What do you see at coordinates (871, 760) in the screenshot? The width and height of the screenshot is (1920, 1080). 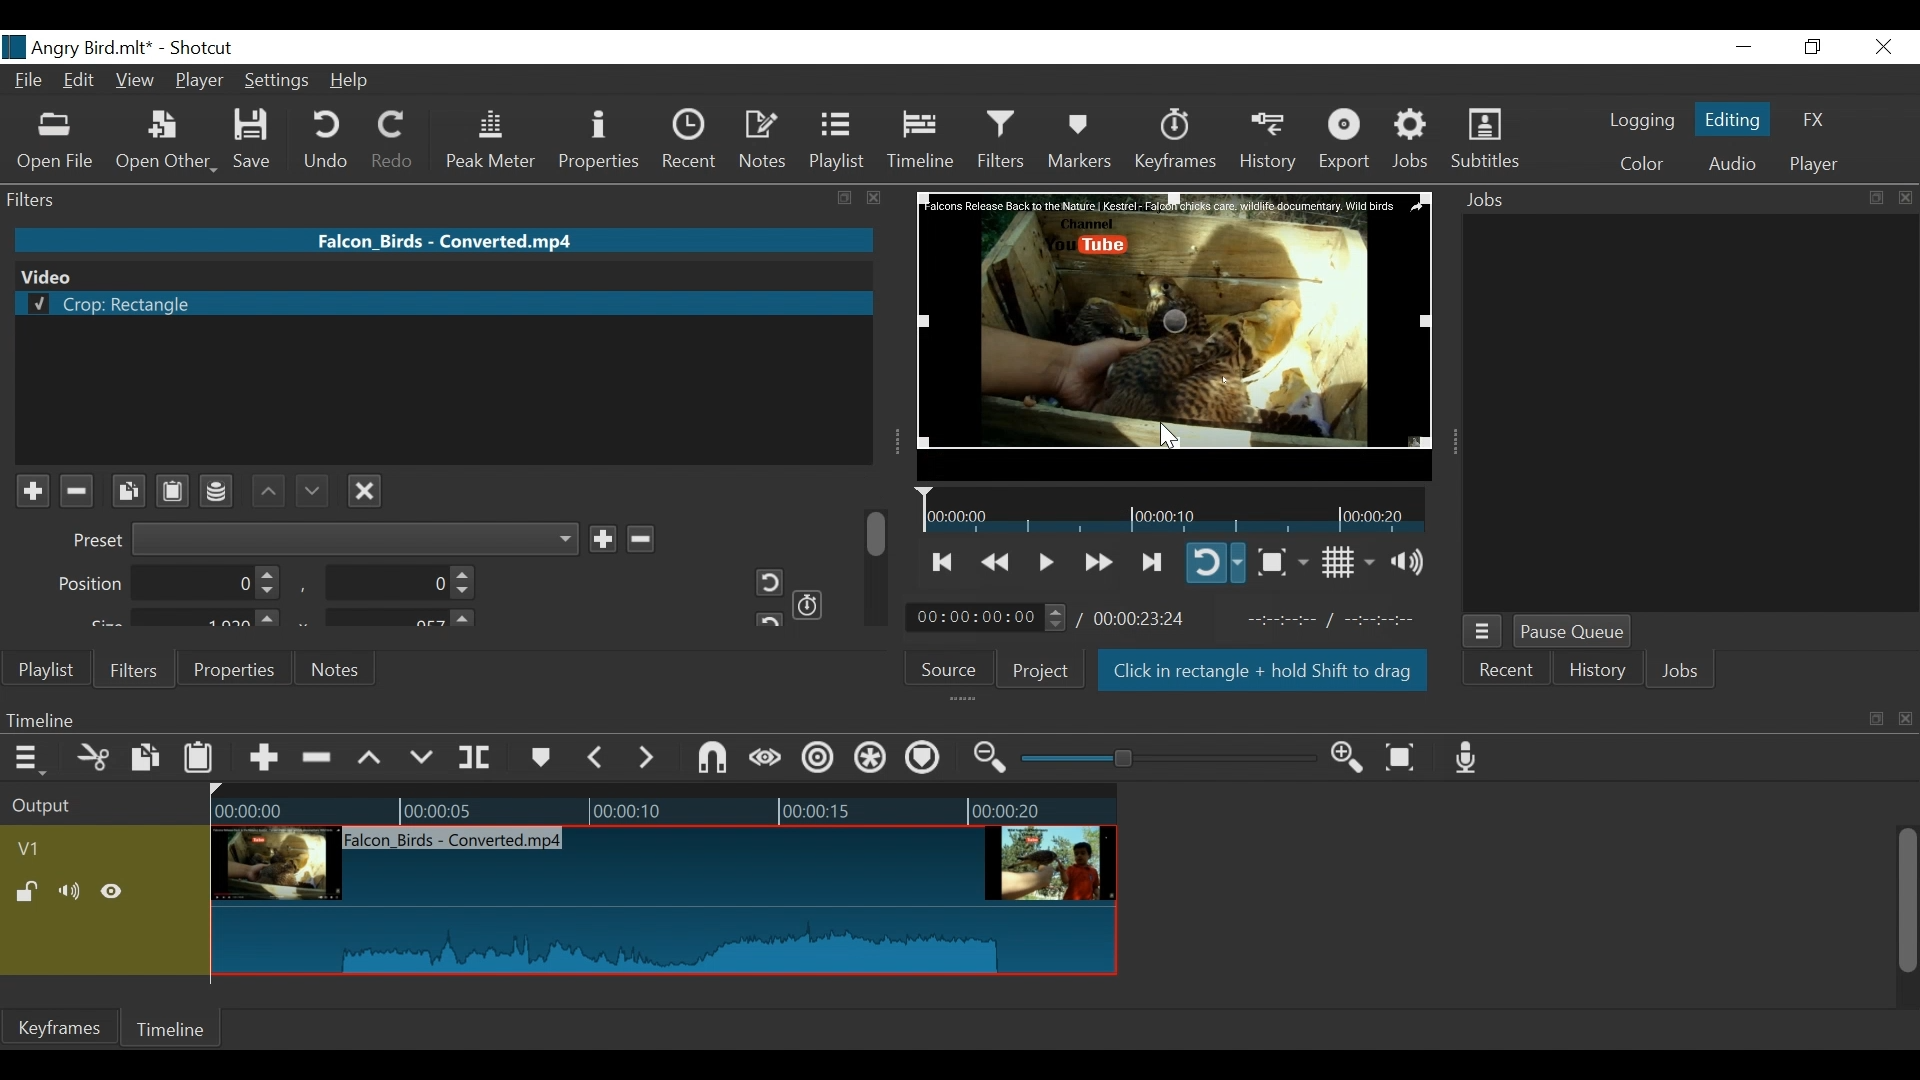 I see `Ripple all tracks` at bounding box center [871, 760].